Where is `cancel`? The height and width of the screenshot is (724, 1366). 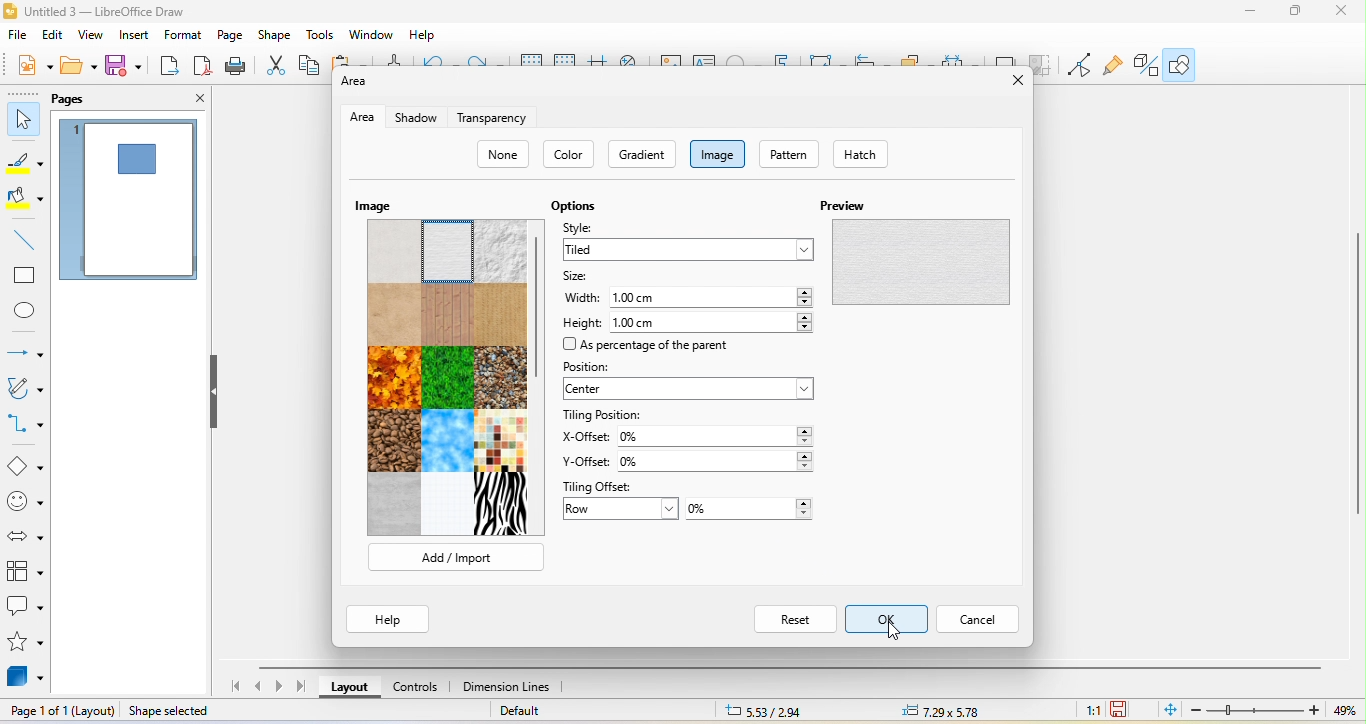
cancel is located at coordinates (980, 618).